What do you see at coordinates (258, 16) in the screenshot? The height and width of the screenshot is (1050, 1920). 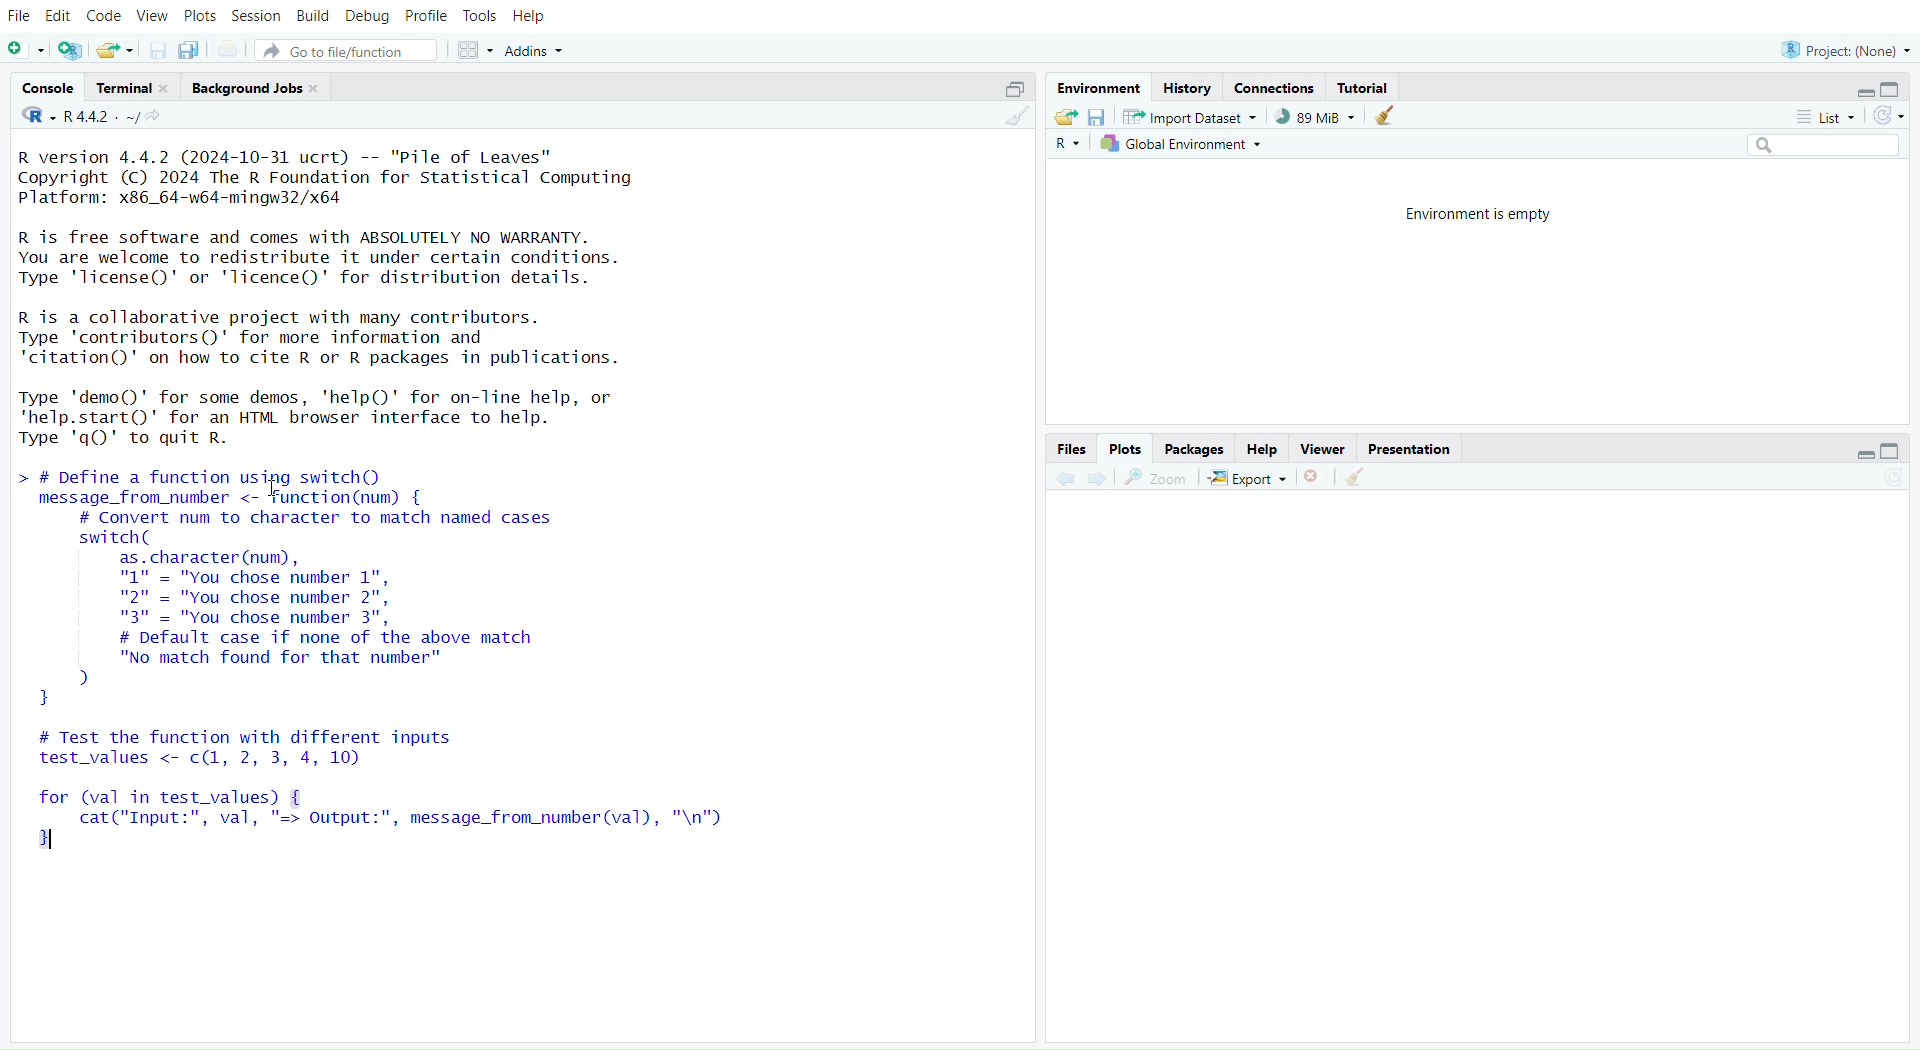 I see `Session` at bounding box center [258, 16].